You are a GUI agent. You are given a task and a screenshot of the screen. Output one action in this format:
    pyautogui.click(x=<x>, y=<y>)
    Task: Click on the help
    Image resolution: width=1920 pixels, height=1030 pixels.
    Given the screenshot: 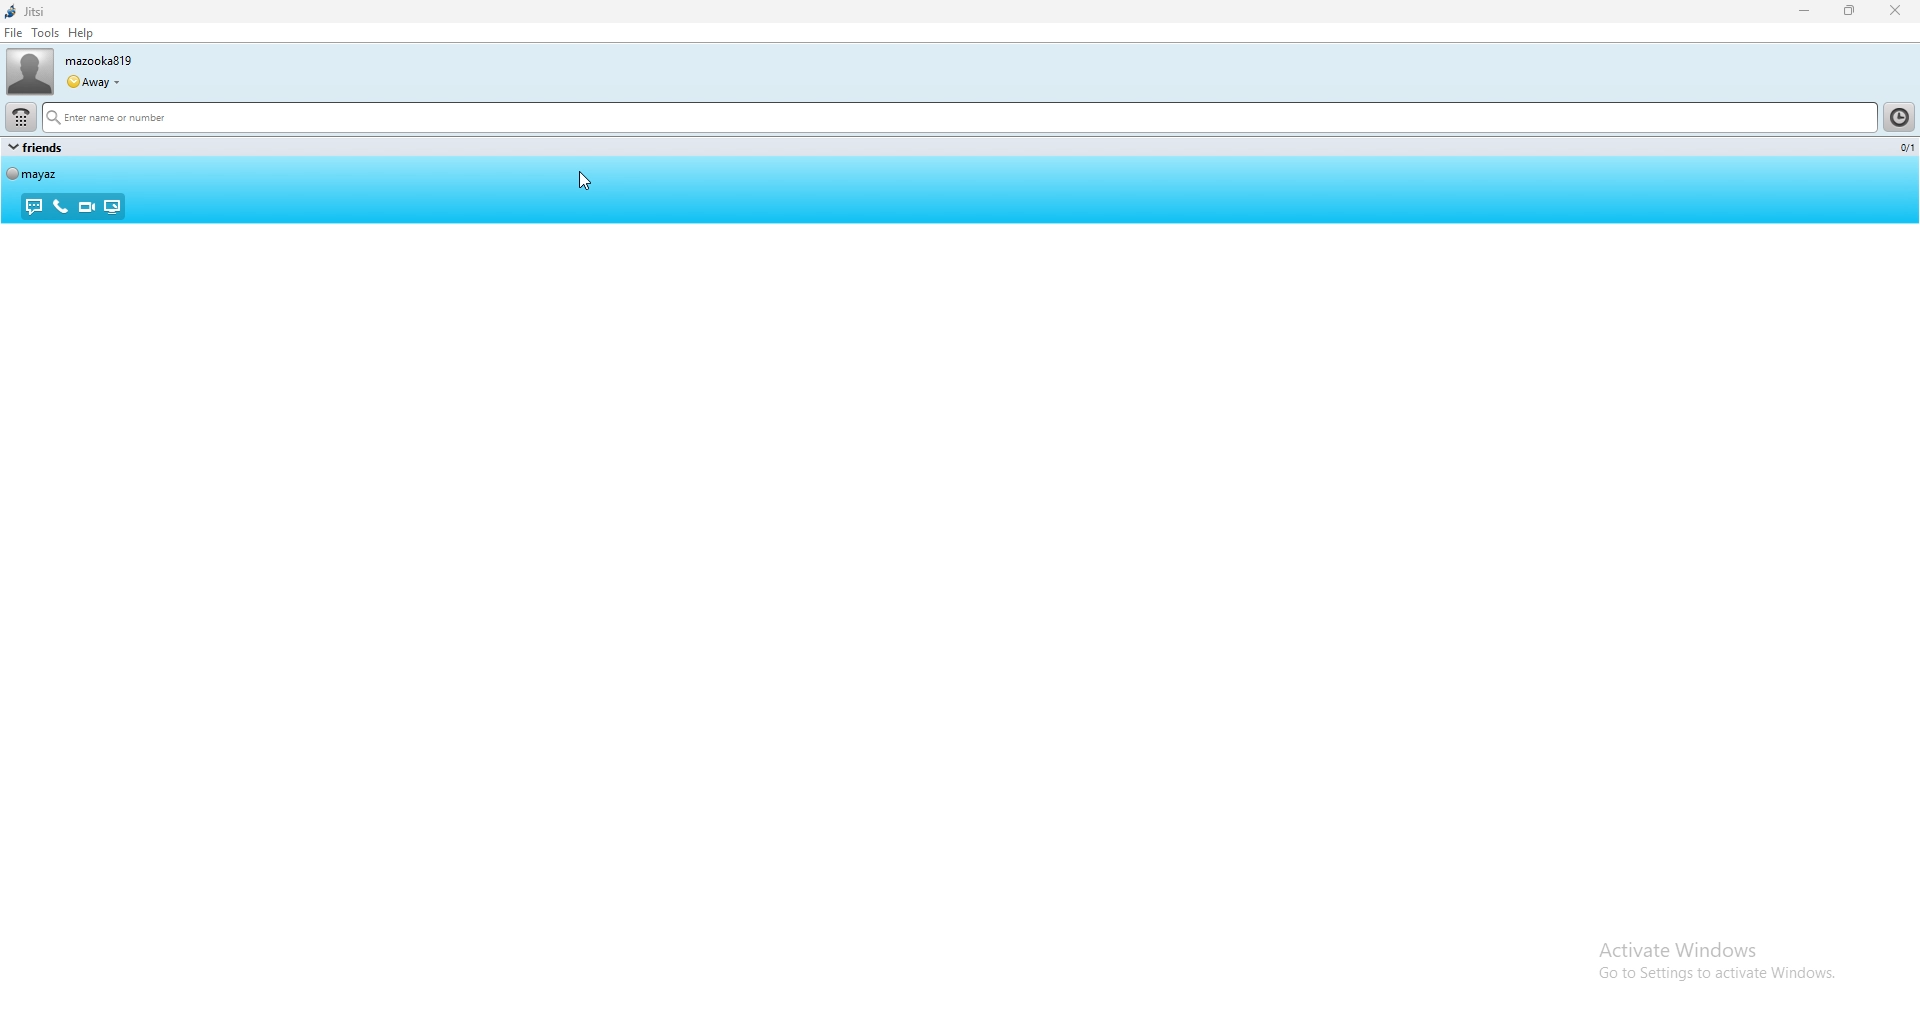 What is the action you would take?
    pyautogui.click(x=79, y=33)
    